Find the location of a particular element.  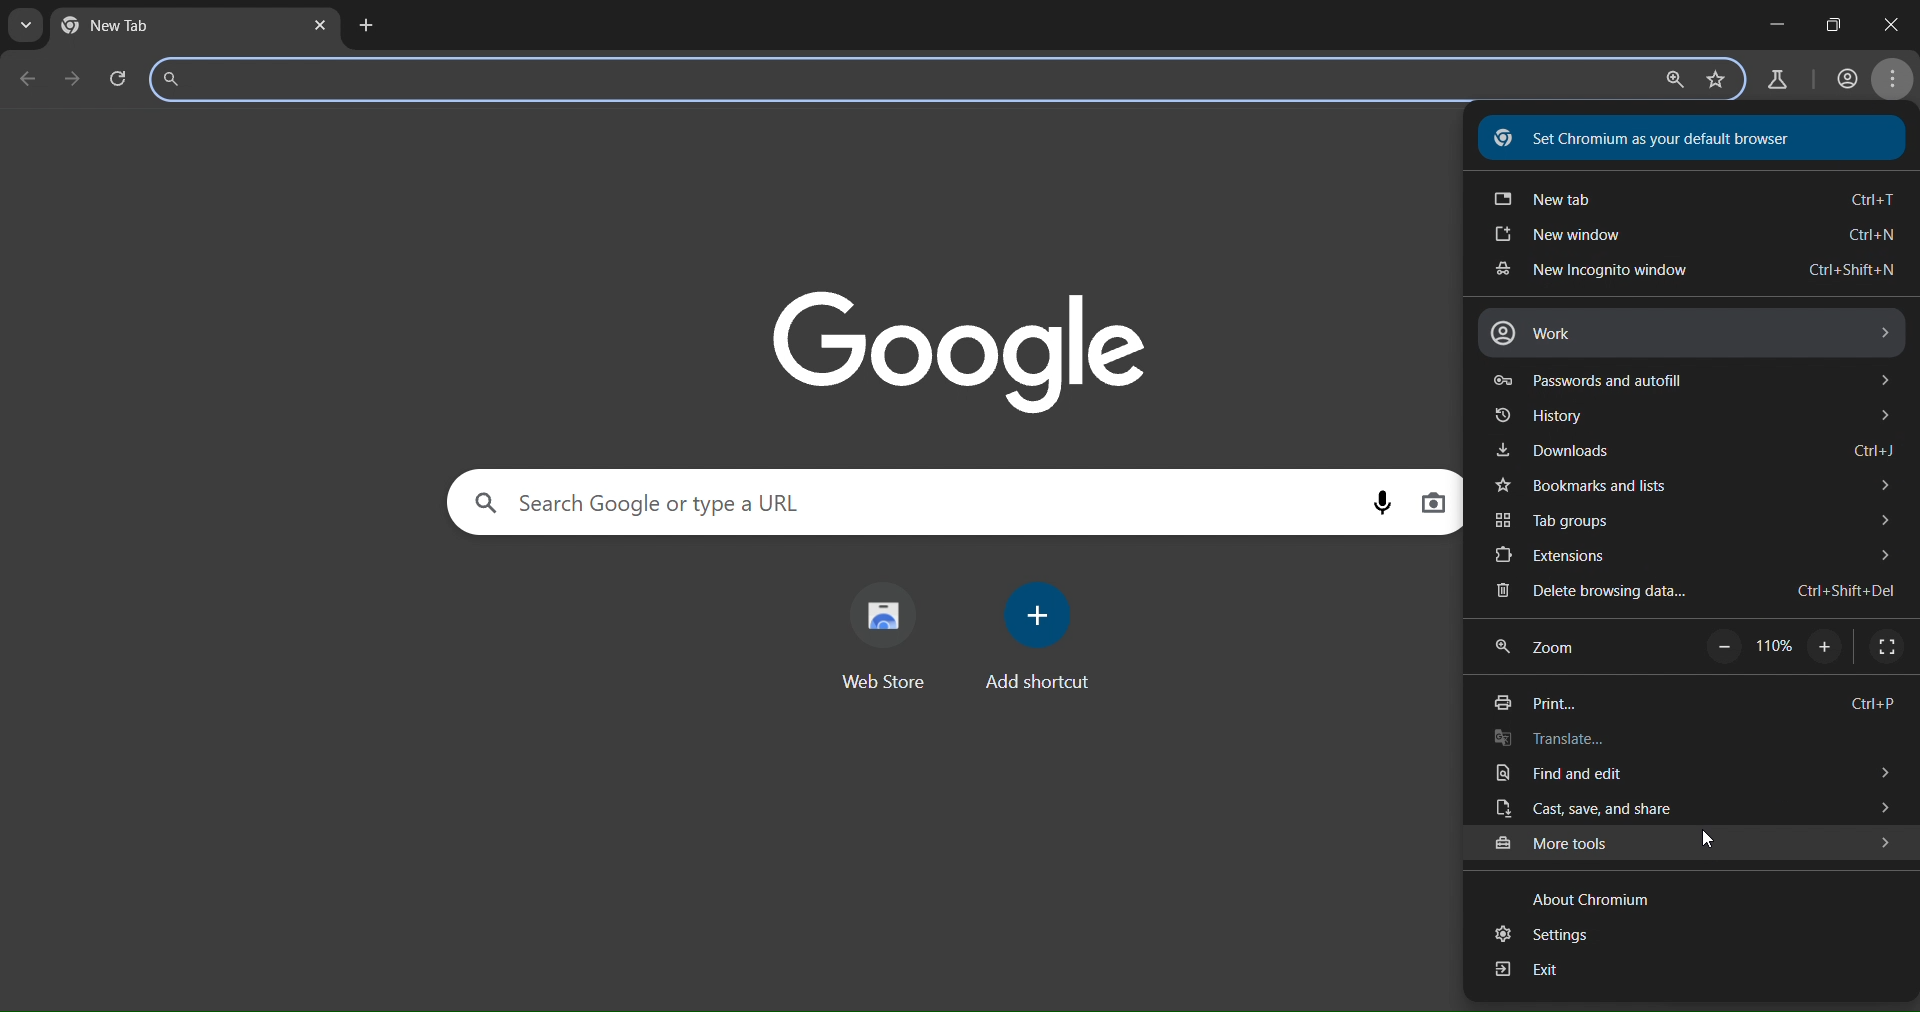

close tab is located at coordinates (323, 27).